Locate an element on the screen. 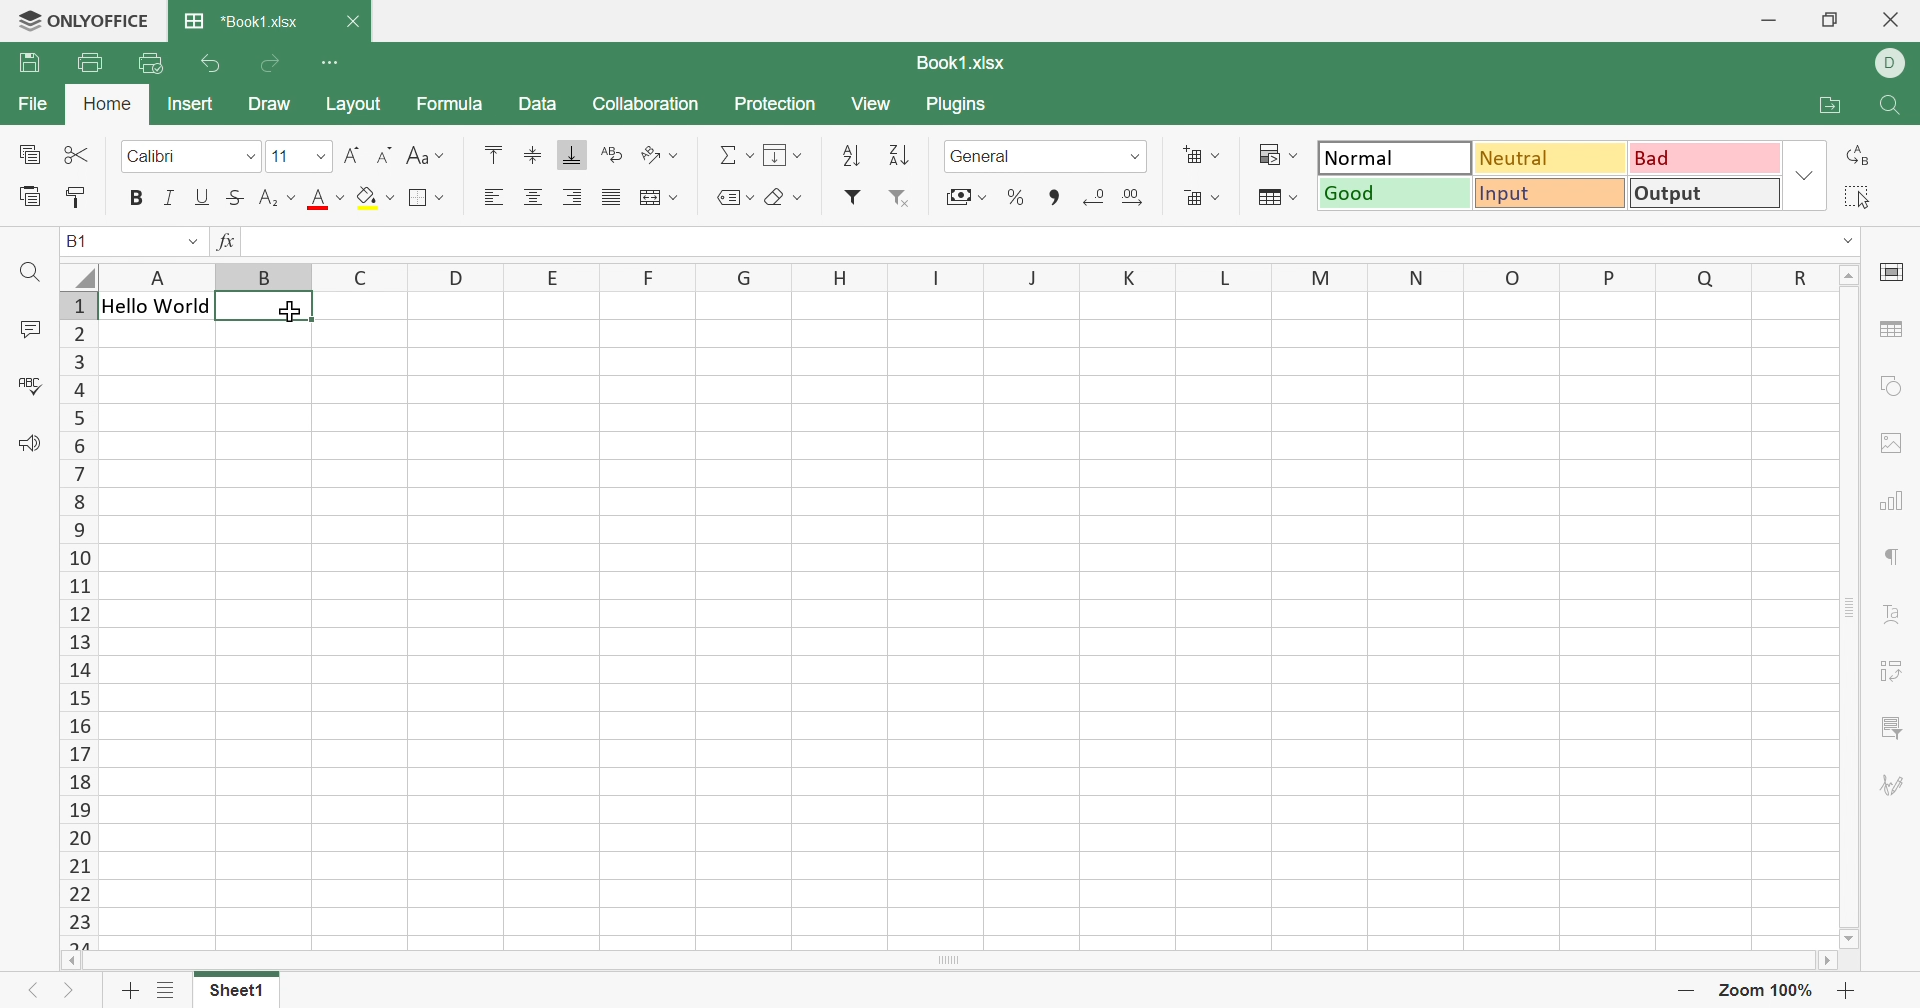 This screenshot has height=1008, width=1920. Formula is located at coordinates (444, 104).